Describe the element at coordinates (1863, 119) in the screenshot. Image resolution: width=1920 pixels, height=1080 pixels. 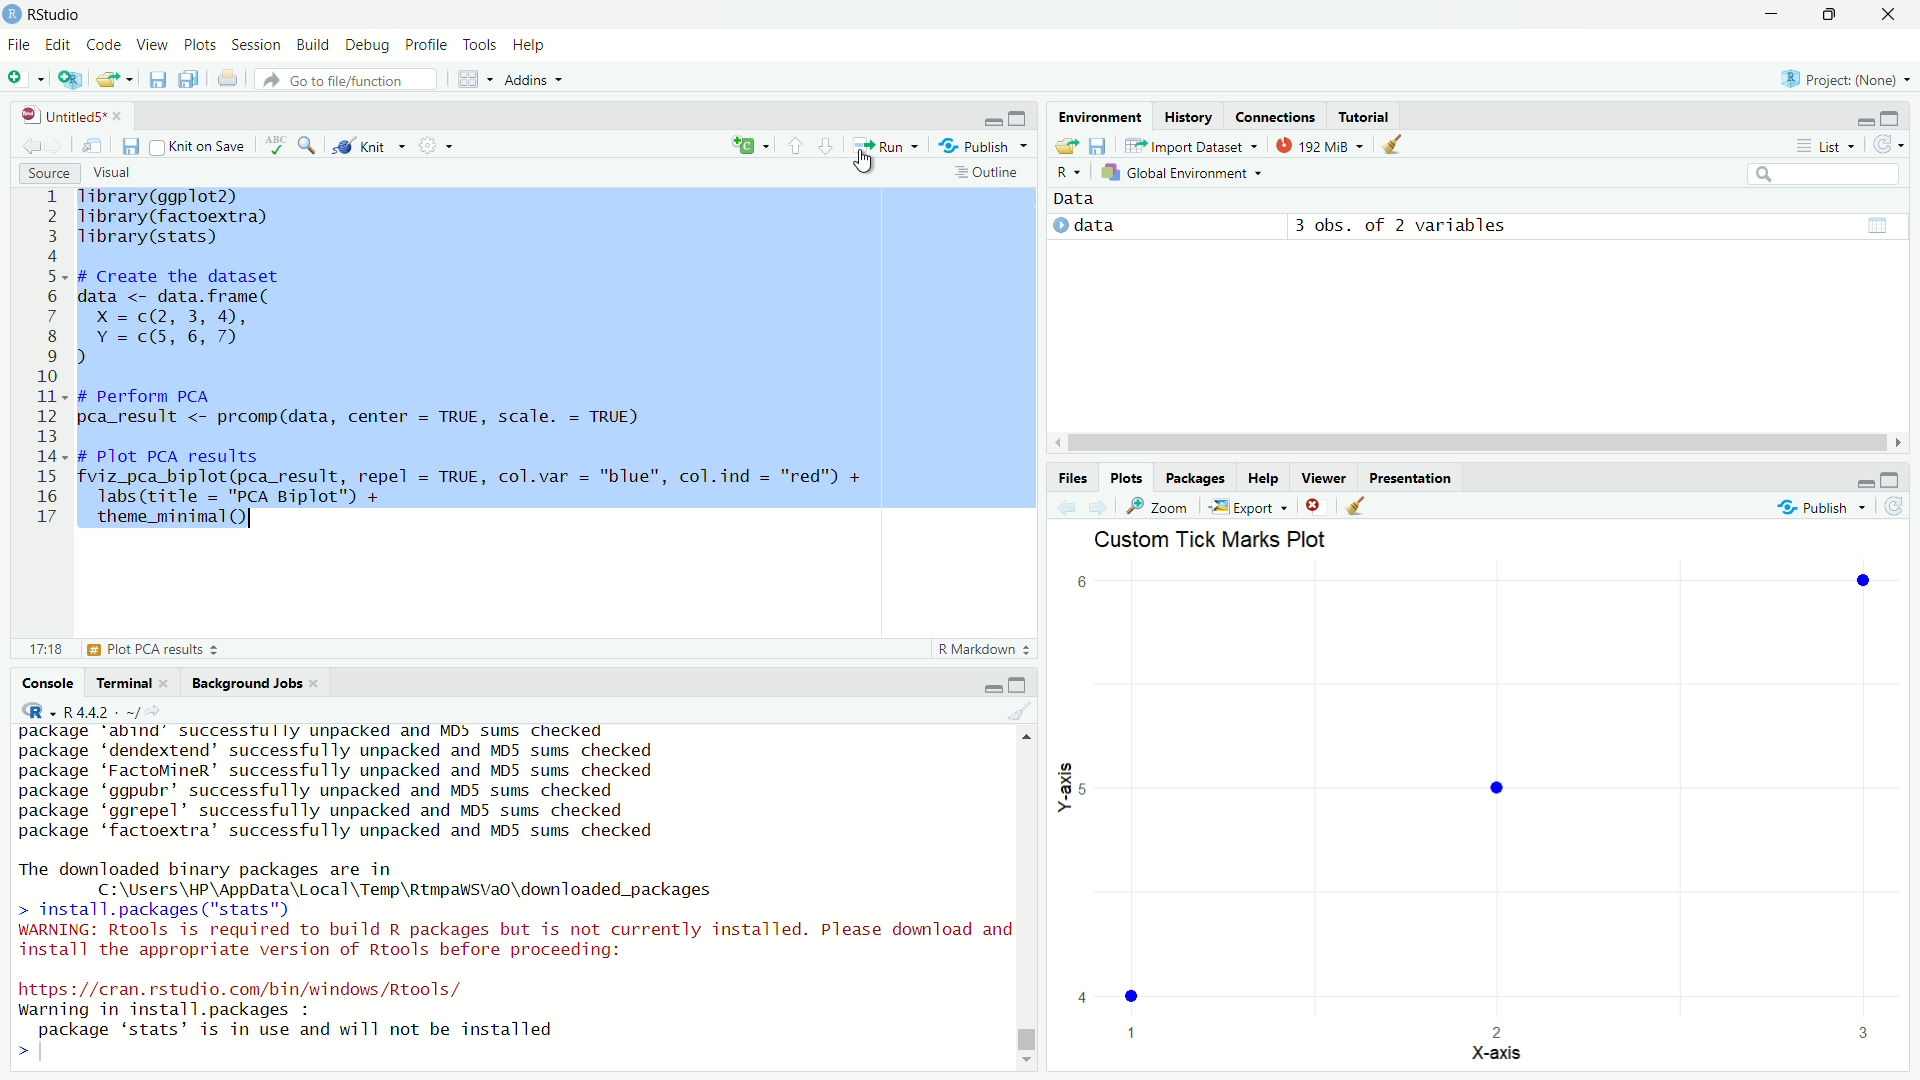
I see `minimize` at that location.